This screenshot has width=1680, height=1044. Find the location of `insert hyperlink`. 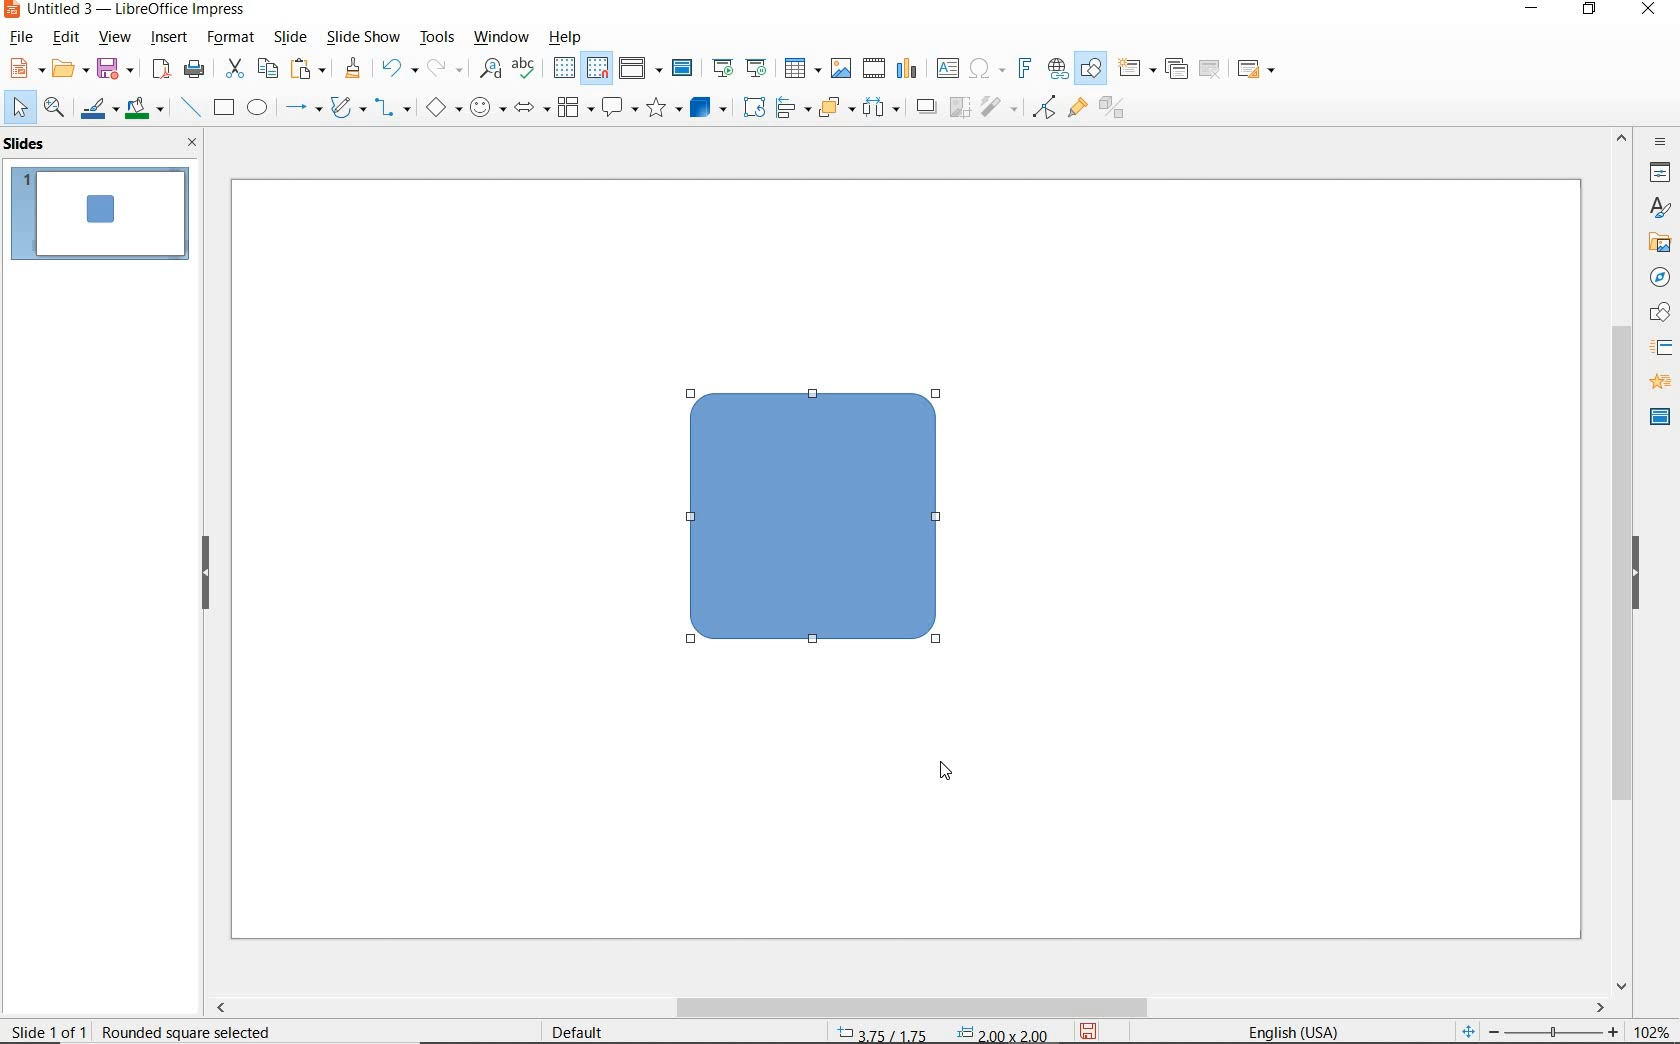

insert hyperlink is located at coordinates (1056, 67).